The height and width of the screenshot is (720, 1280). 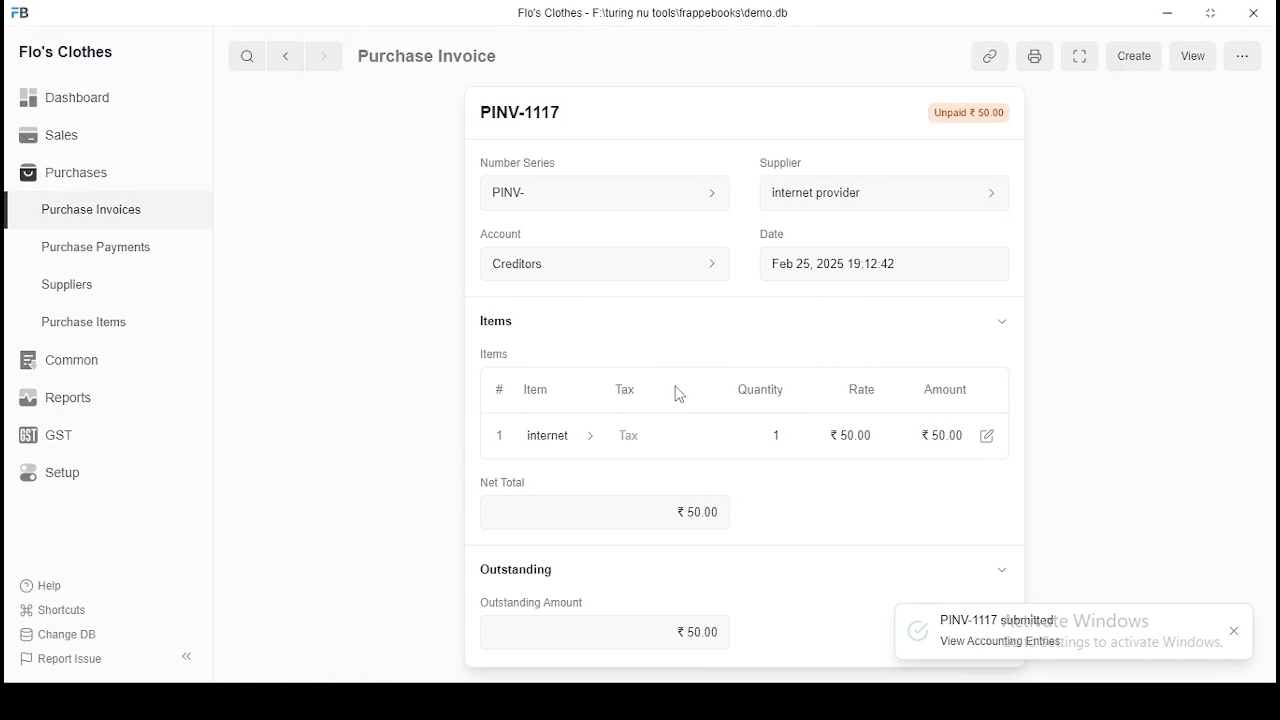 What do you see at coordinates (63, 474) in the screenshot?
I see `setup` at bounding box center [63, 474].